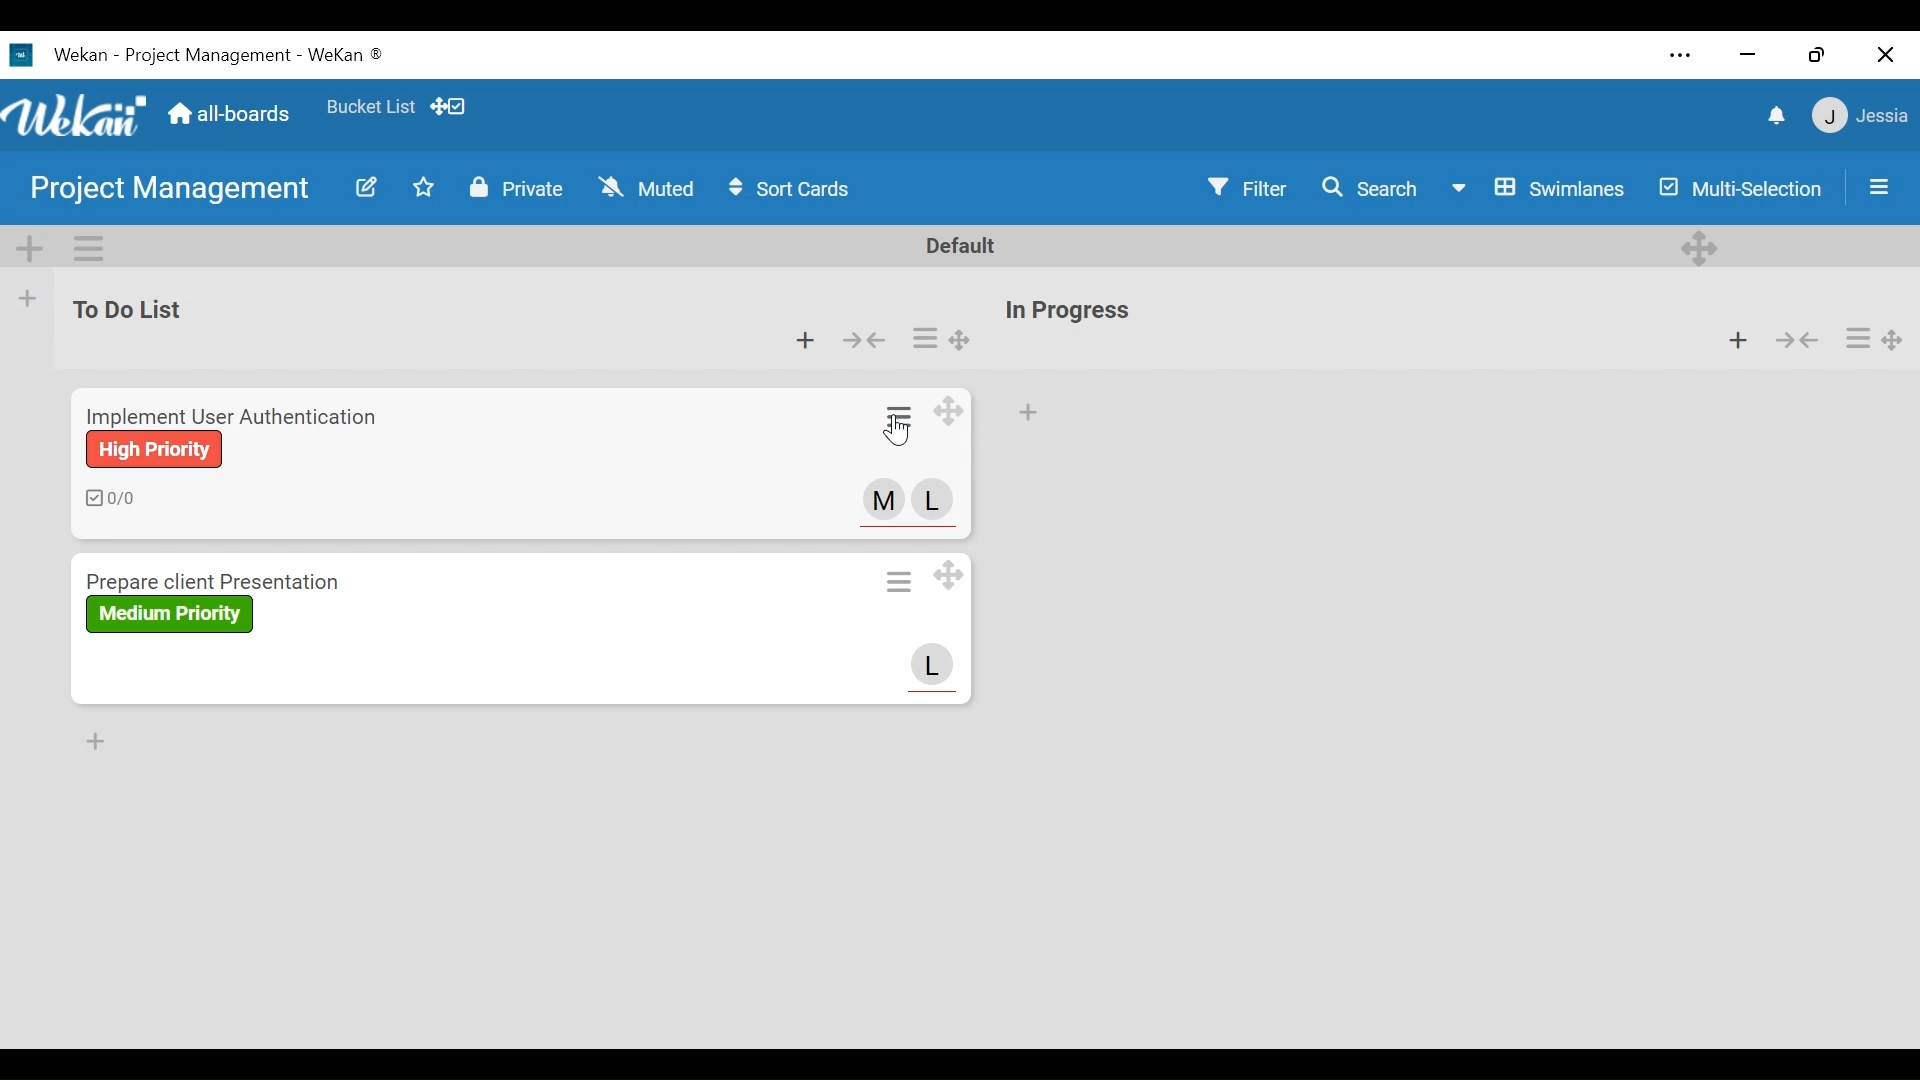 Image resolution: width=1920 pixels, height=1080 pixels. What do you see at coordinates (371, 106) in the screenshot?
I see `Favorites` at bounding box center [371, 106].